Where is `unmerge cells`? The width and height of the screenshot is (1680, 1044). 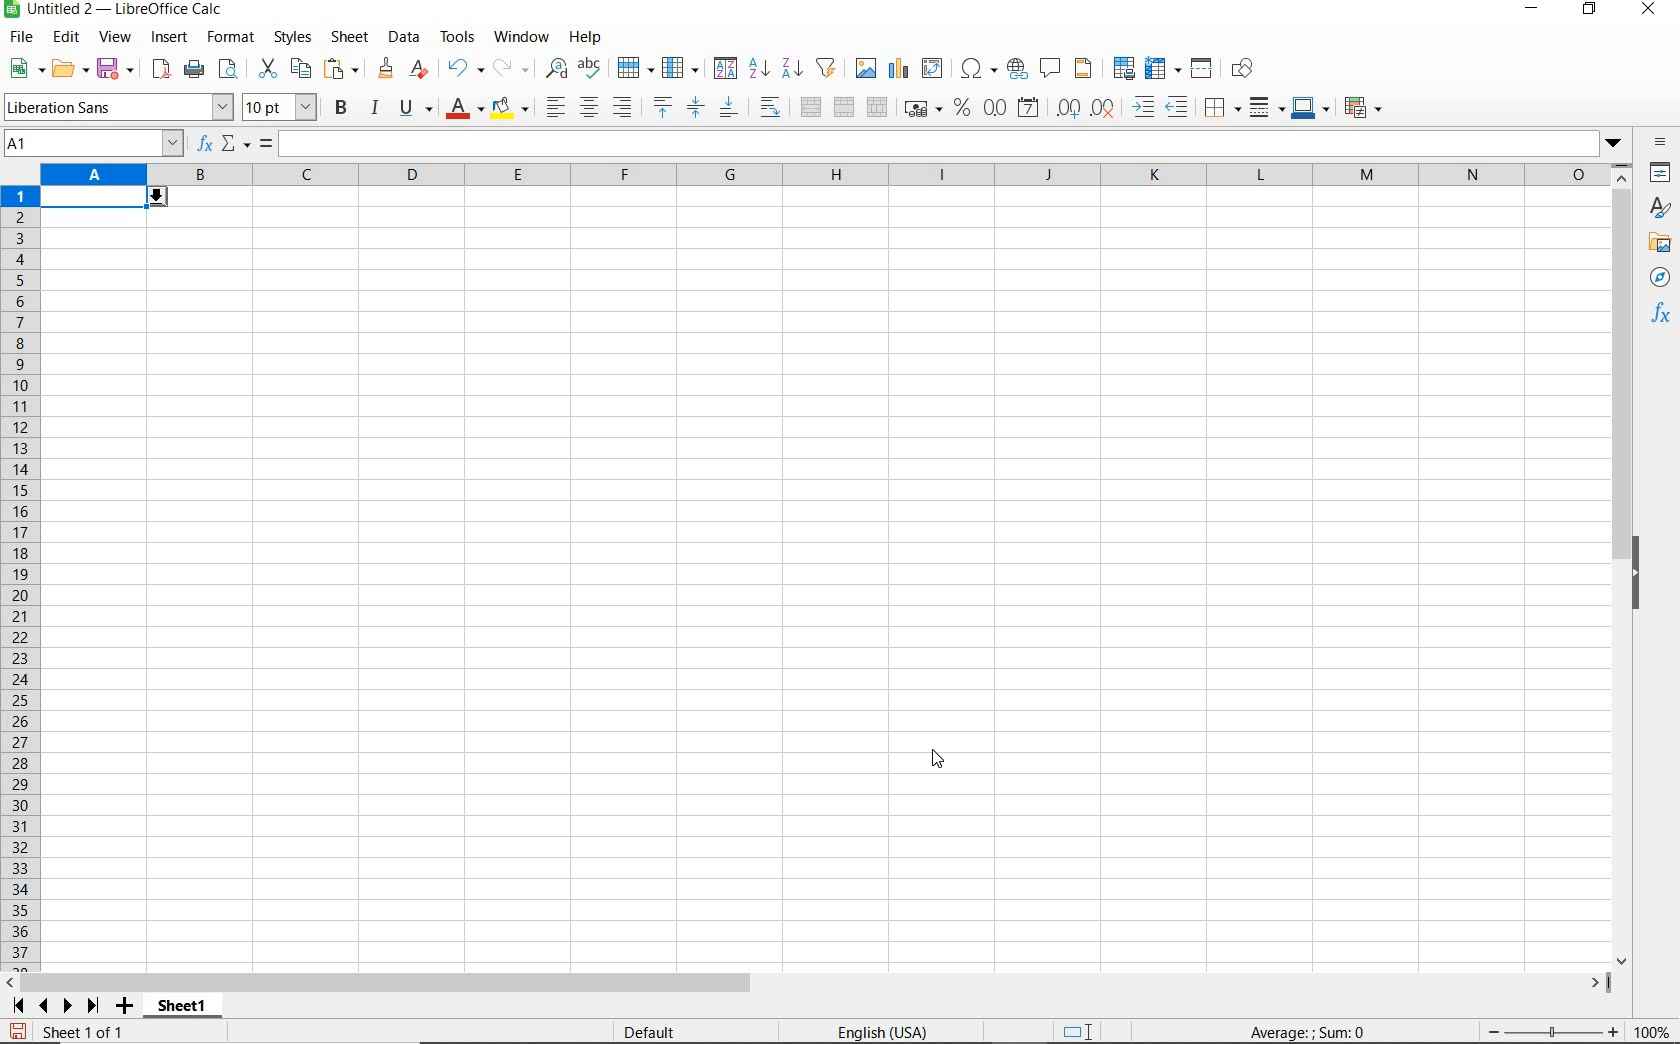 unmerge cells is located at coordinates (877, 107).